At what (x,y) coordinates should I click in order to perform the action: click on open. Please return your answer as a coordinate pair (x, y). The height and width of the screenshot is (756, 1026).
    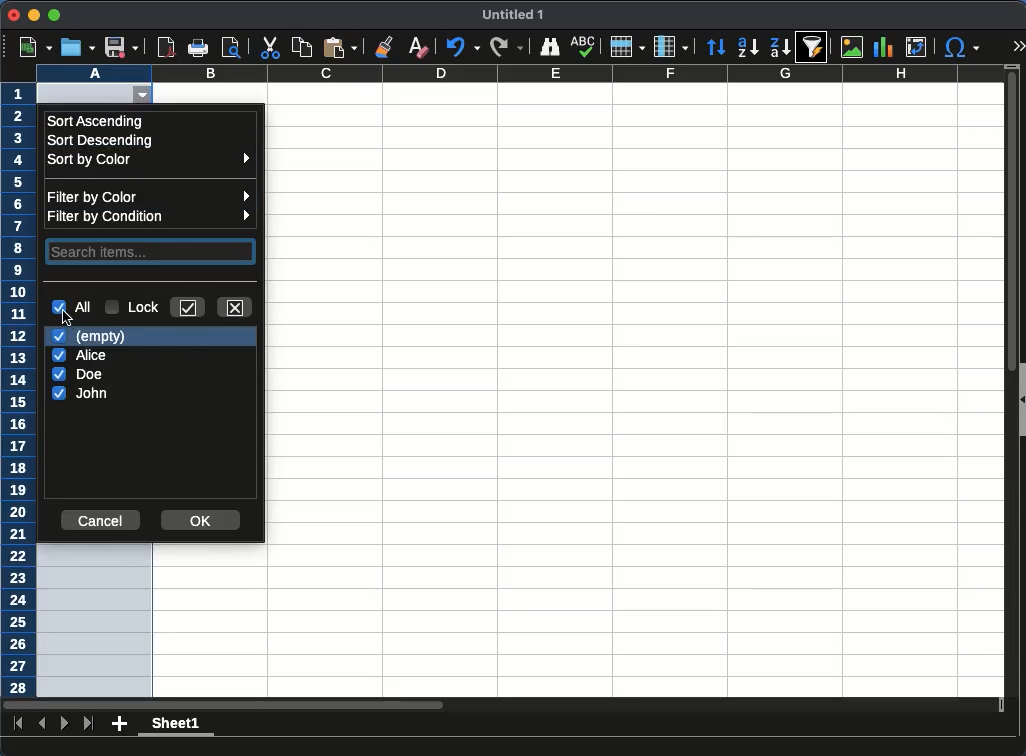
    Looking at the image, I should click on (78, 47).